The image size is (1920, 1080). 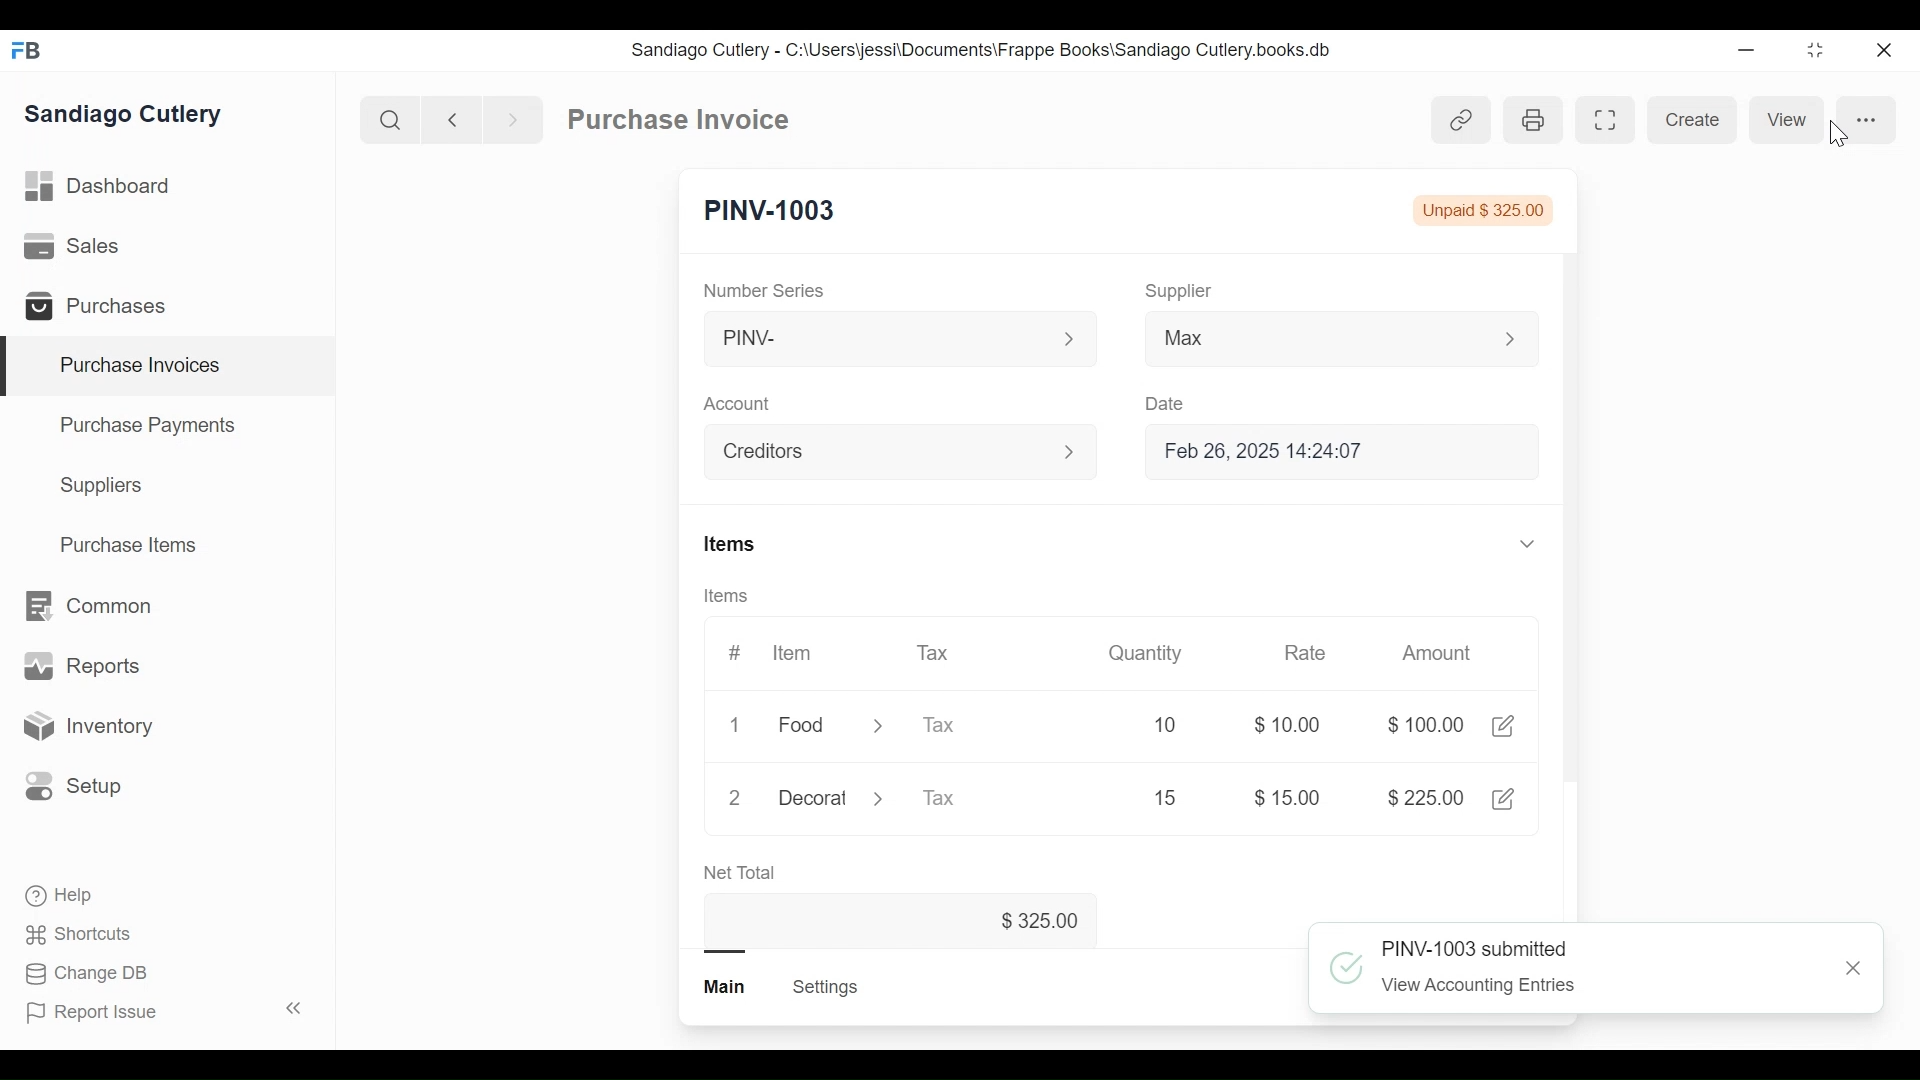 I want to click on Frappe Books Desktop icon, so click(x=33, y=52).